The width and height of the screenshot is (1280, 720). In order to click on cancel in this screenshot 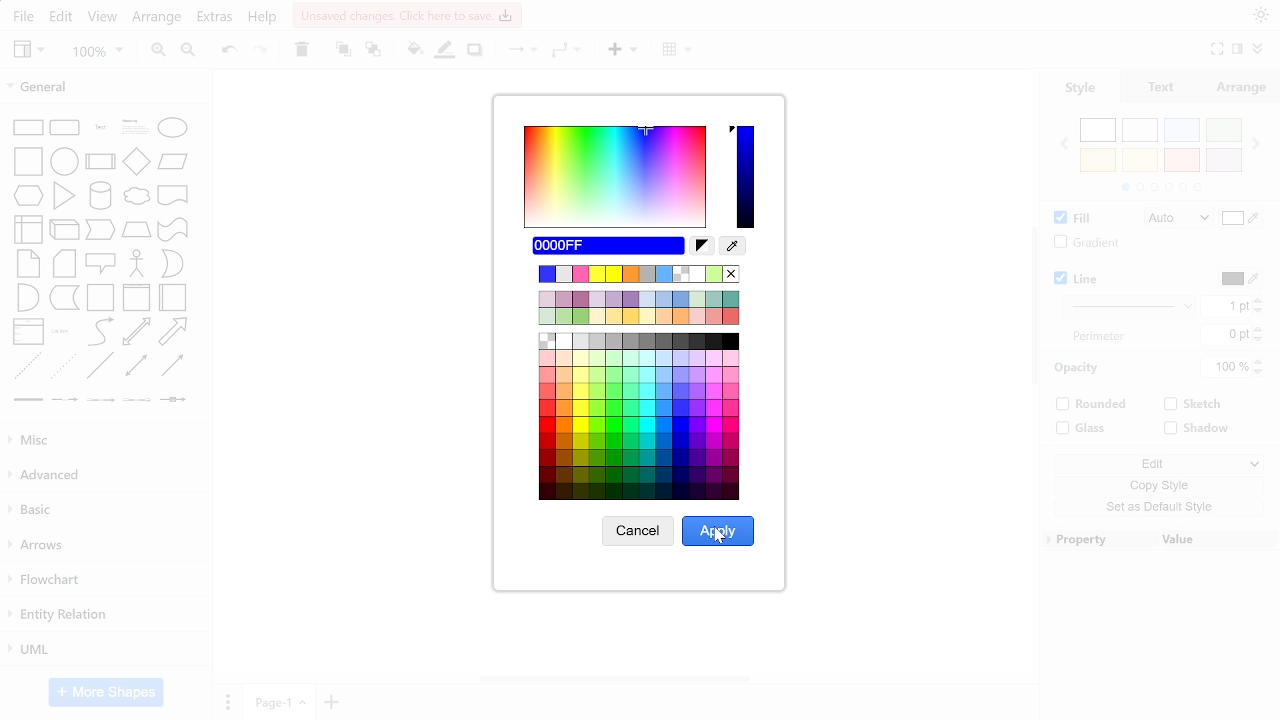, I will do `click(638, 531)`.